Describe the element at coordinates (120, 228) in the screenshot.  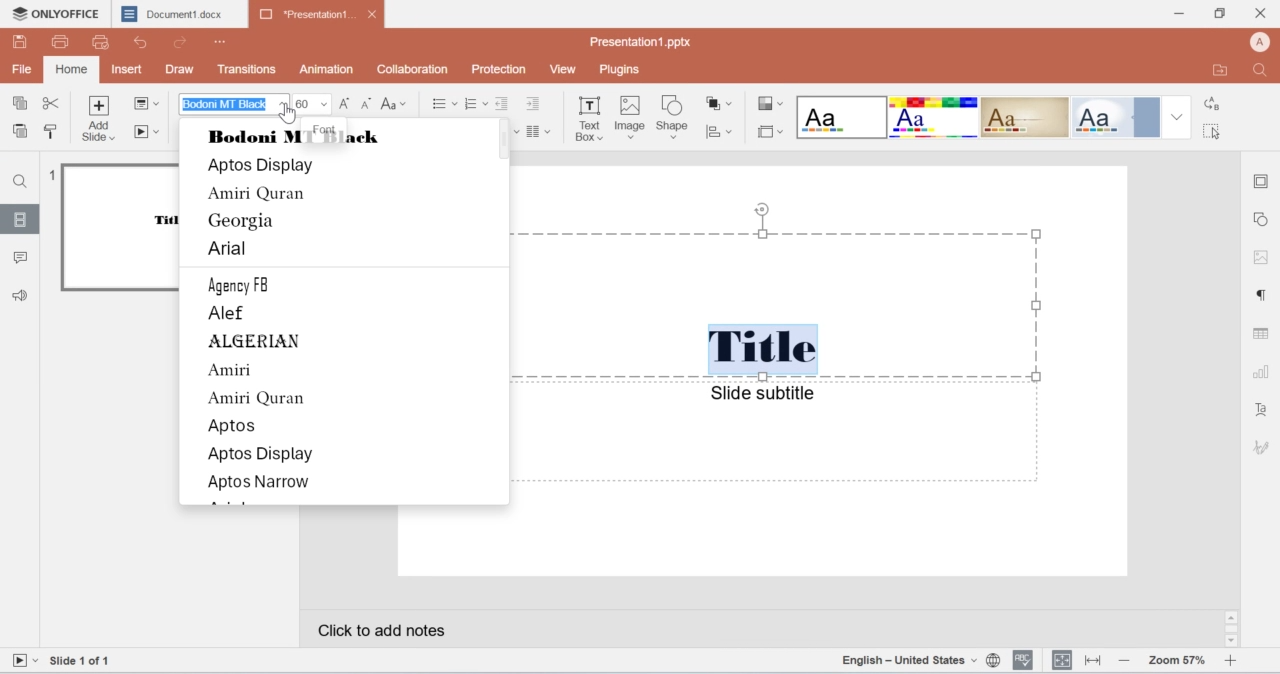
I see `preview` at that location.